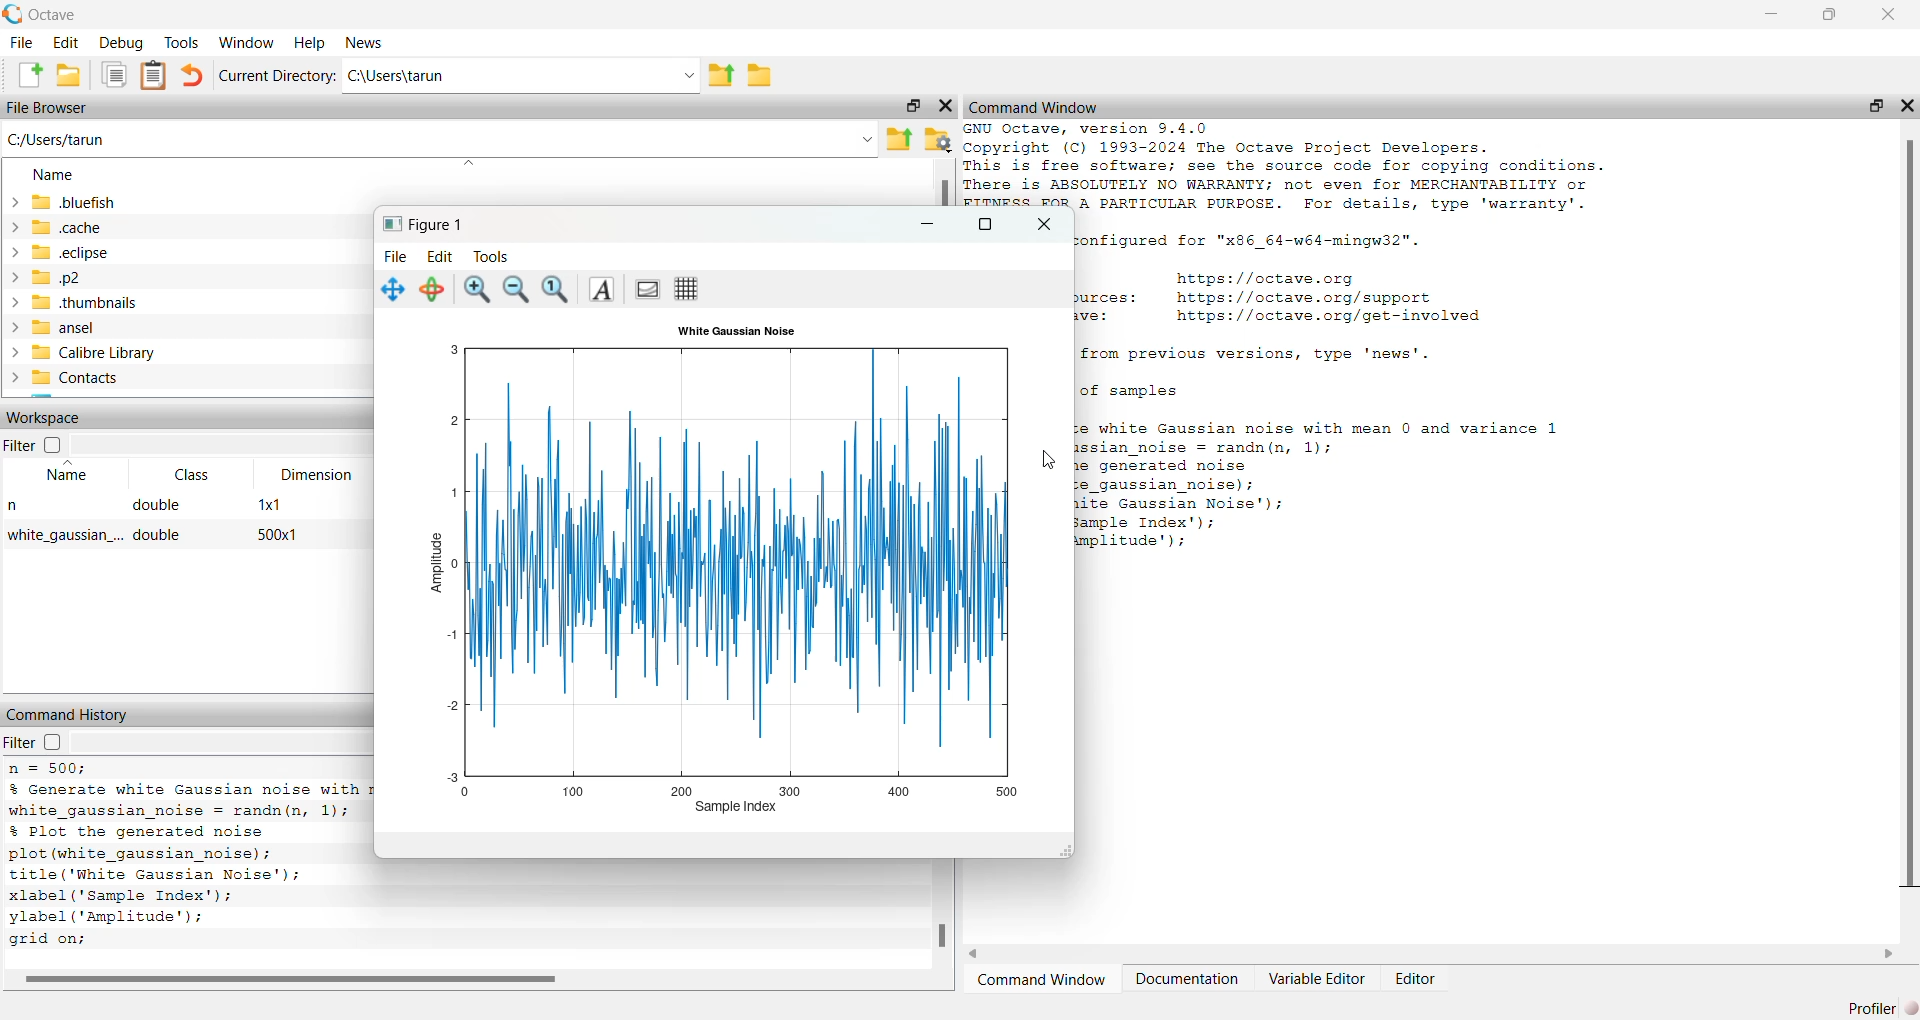 This screenshot has width=1920, height=1020. What do you see at coordinates (20, 43) in the screenshot?
I see `File` at bounding box center [20, 43].